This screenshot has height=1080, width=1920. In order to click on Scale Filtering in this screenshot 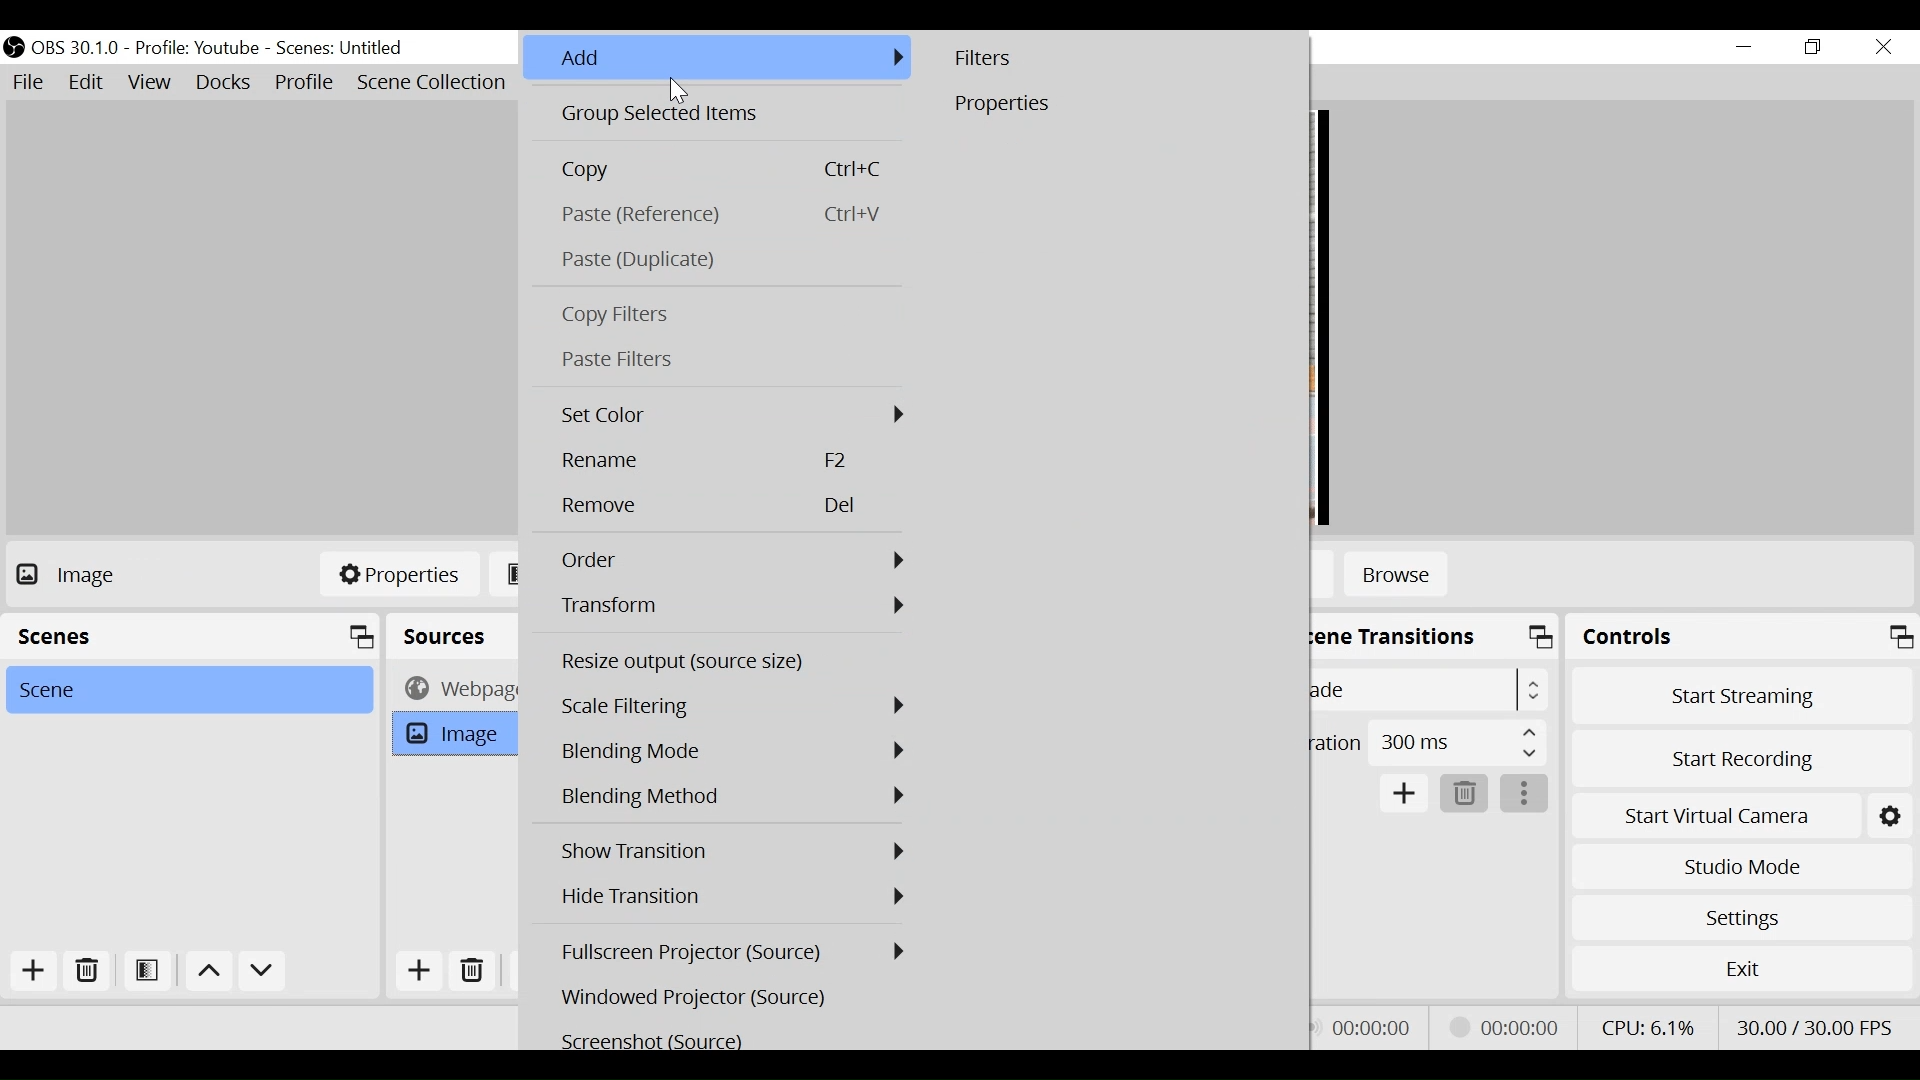, I will do `click(733, 707)`.